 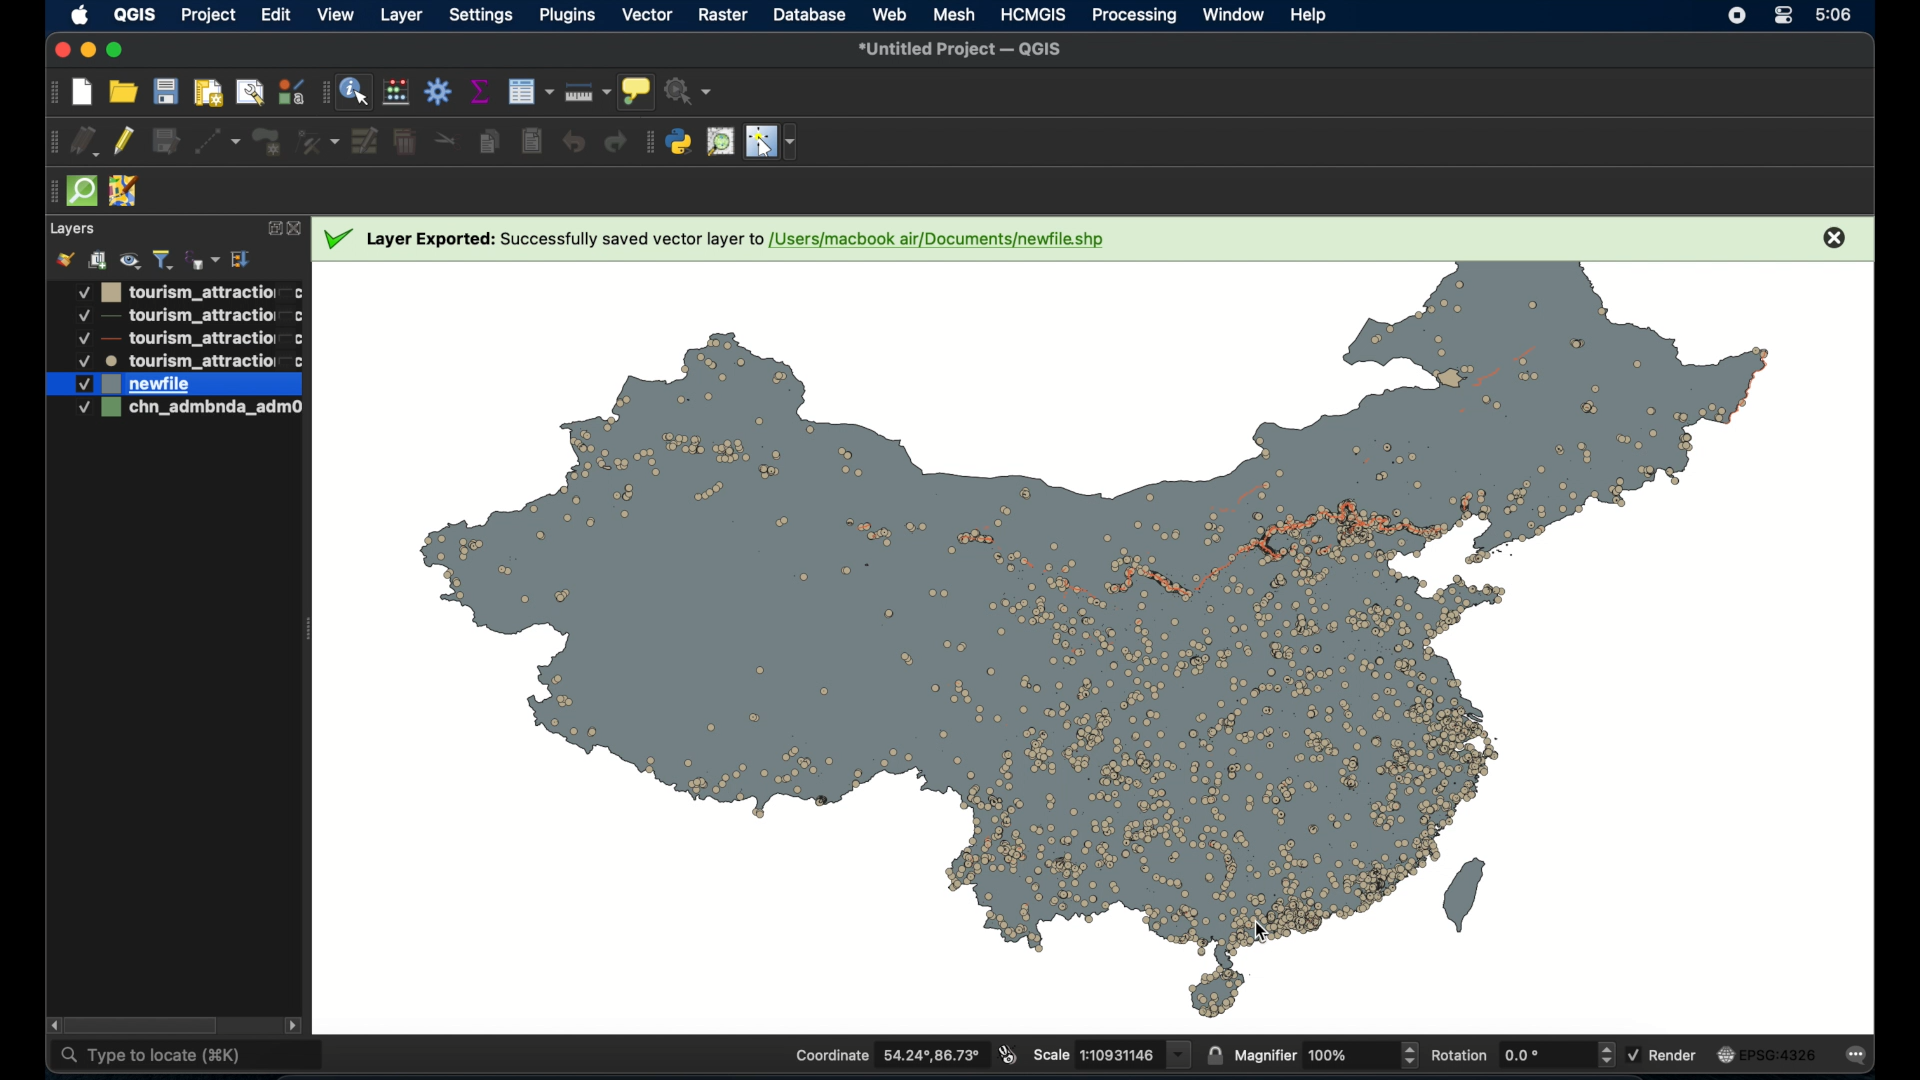 What do you see at coordinates (134, 14) in the screenshot?
I see `QGIS` at bounding box center [134, 14].